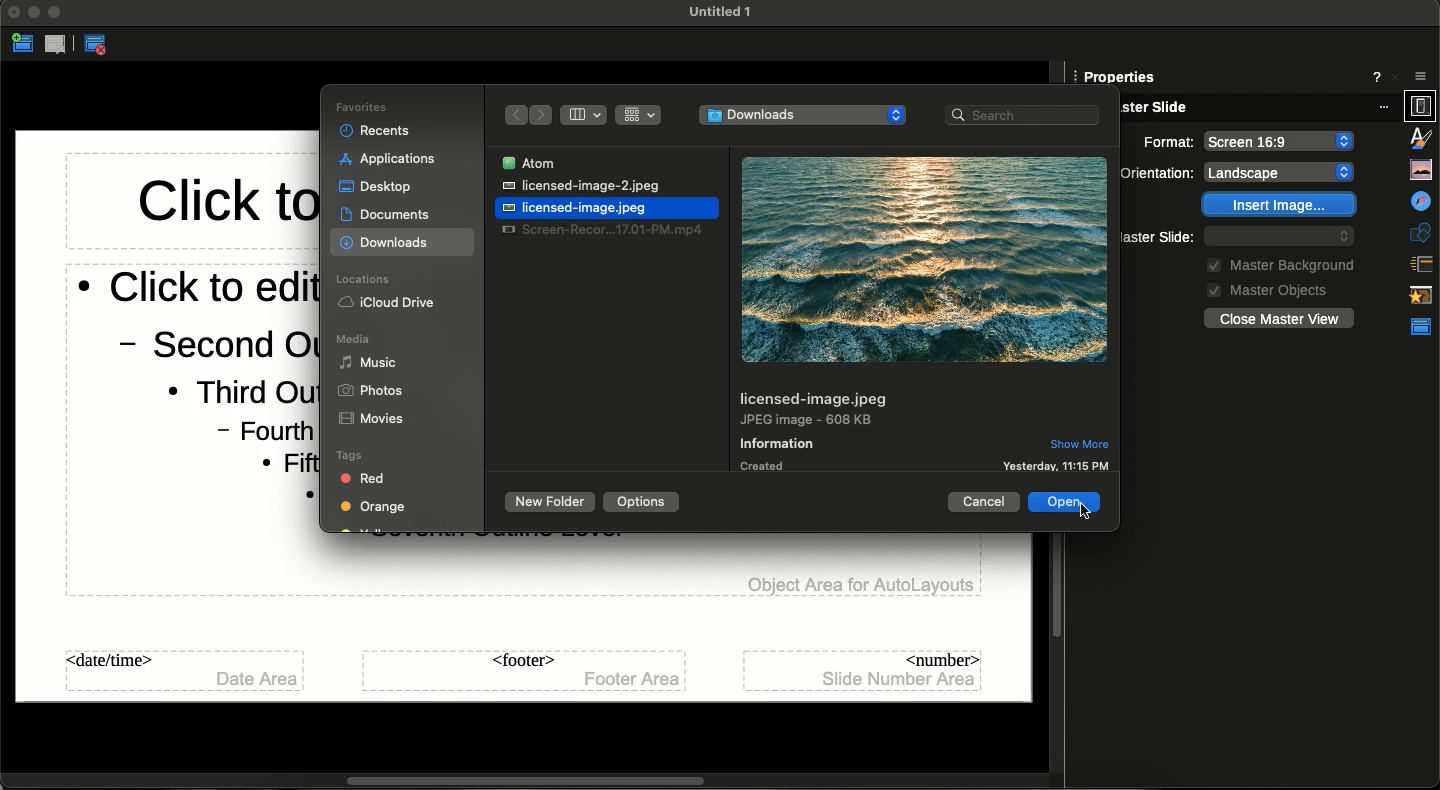  I want to click on Red, so click(360, 480).